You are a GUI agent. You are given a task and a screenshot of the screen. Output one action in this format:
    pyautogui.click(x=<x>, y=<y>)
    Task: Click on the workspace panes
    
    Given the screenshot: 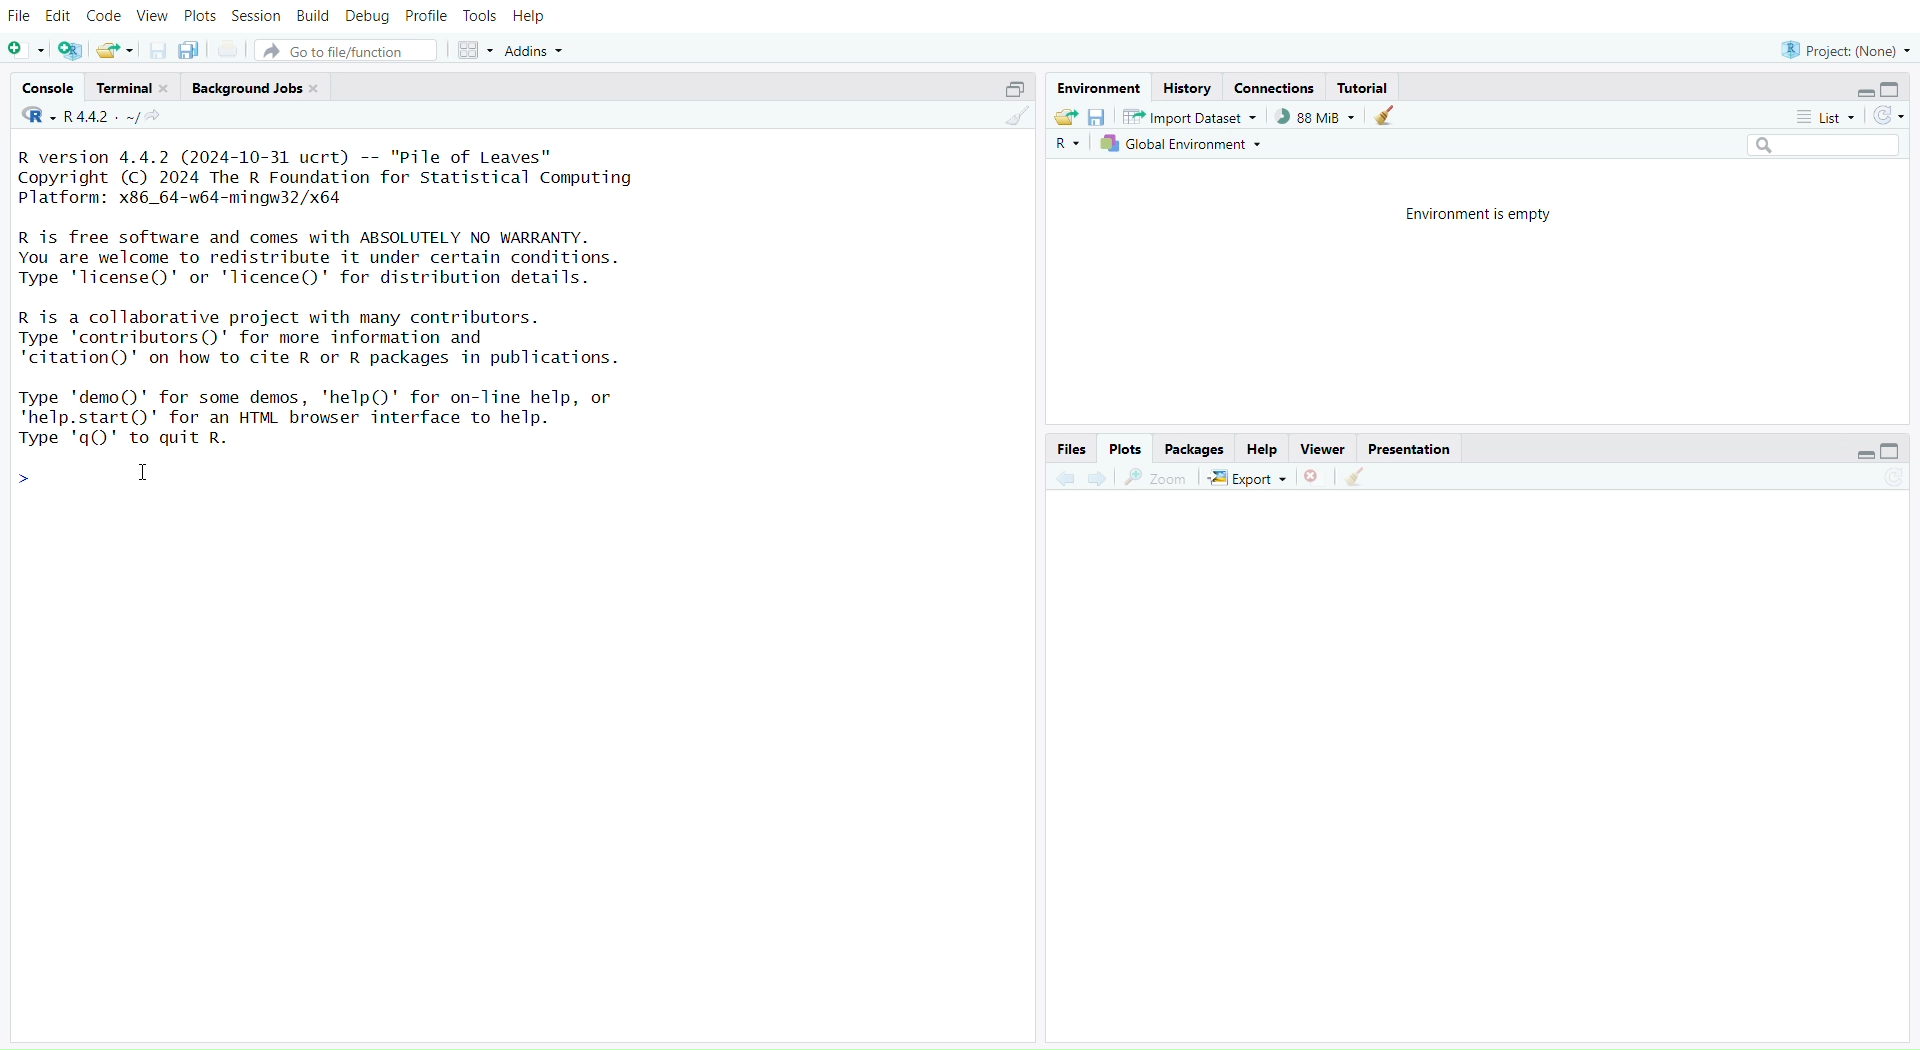 What is the action you would take?
    pyautogui.click(x=475, y=51)
    